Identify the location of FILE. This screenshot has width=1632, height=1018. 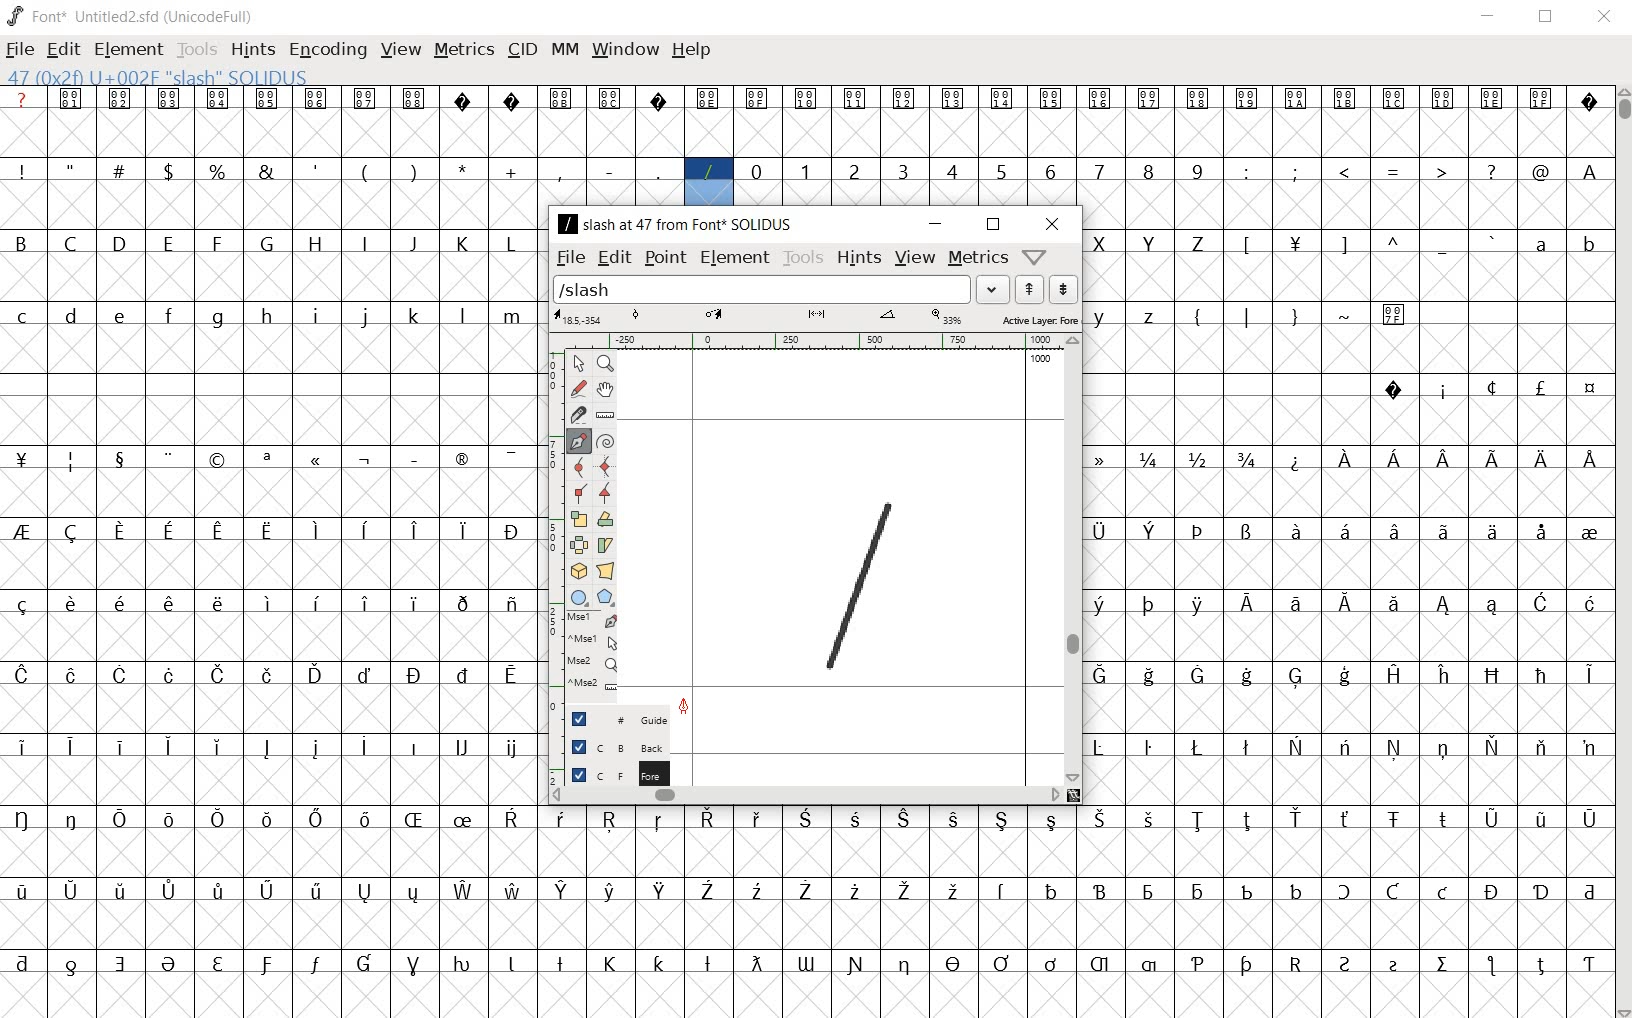
(22, 50).